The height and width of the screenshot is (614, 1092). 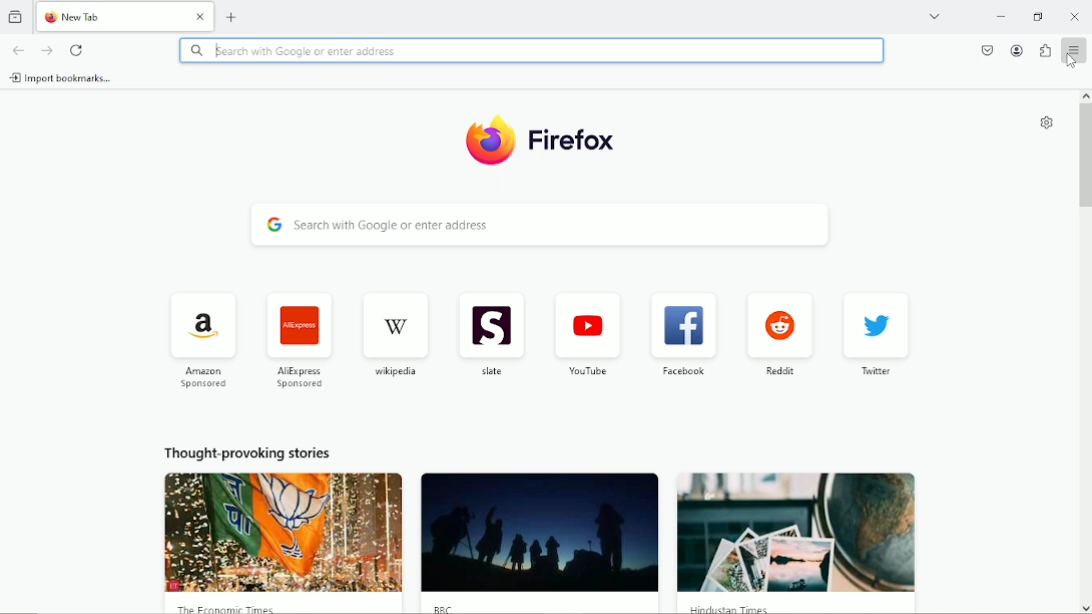 I want to click on New Tab, so click(x=109, y=16).